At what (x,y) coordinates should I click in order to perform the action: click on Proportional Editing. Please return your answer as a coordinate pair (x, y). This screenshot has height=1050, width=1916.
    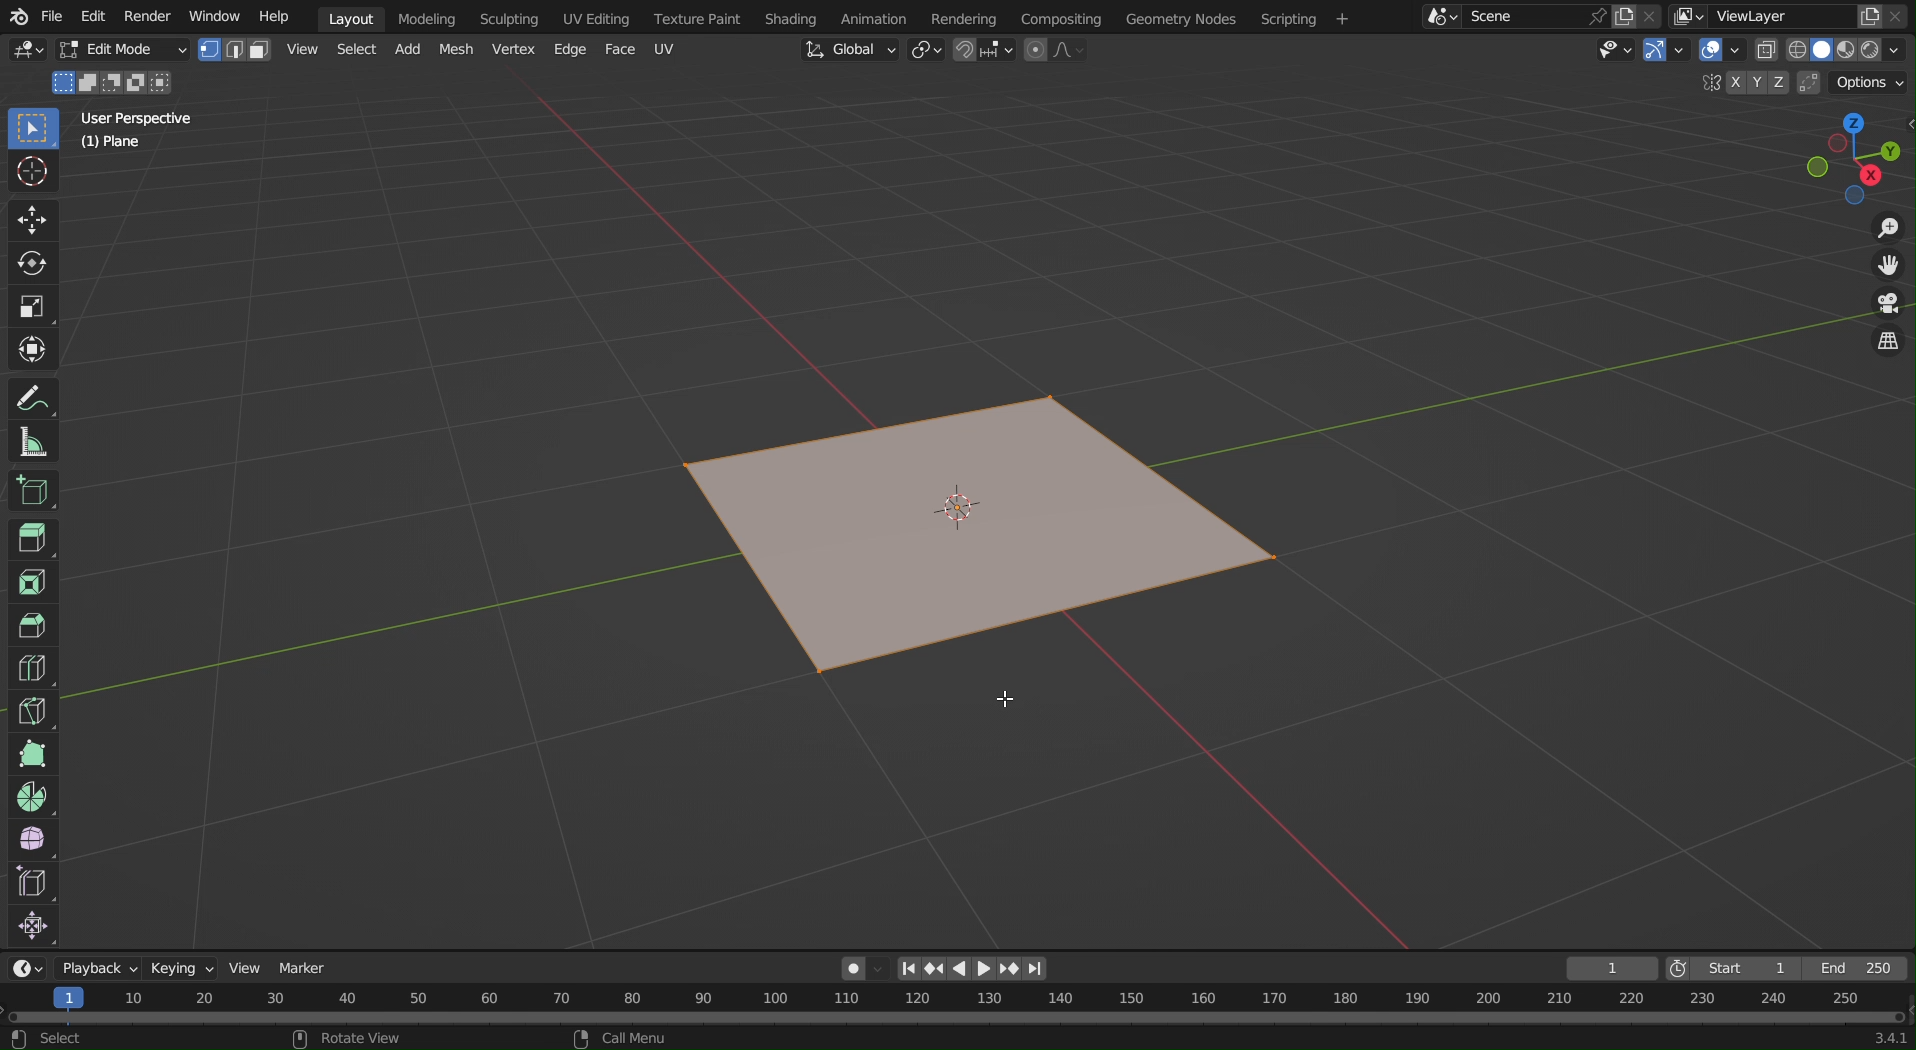
    Looking at the image, I should click on (1052, 52).